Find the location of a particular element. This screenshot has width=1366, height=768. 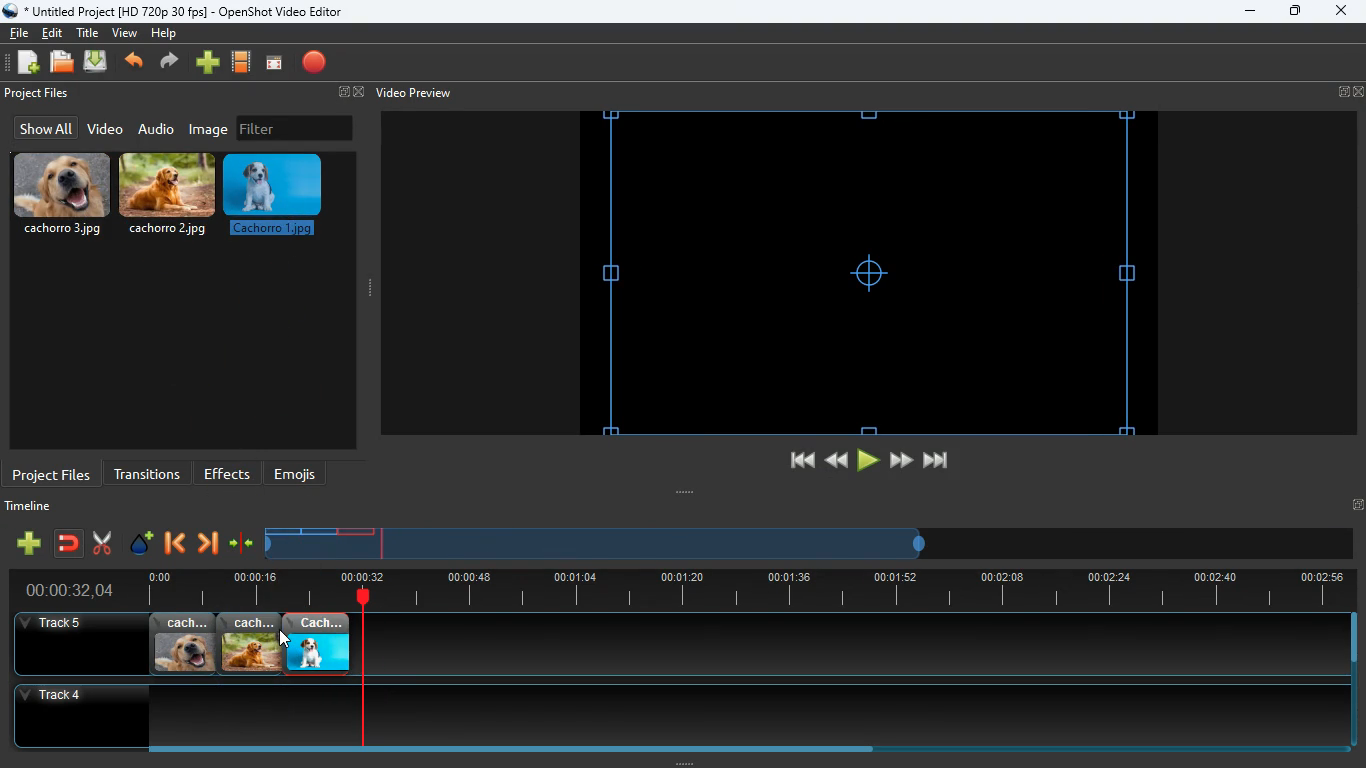

add is located at coordinates (28, 543).